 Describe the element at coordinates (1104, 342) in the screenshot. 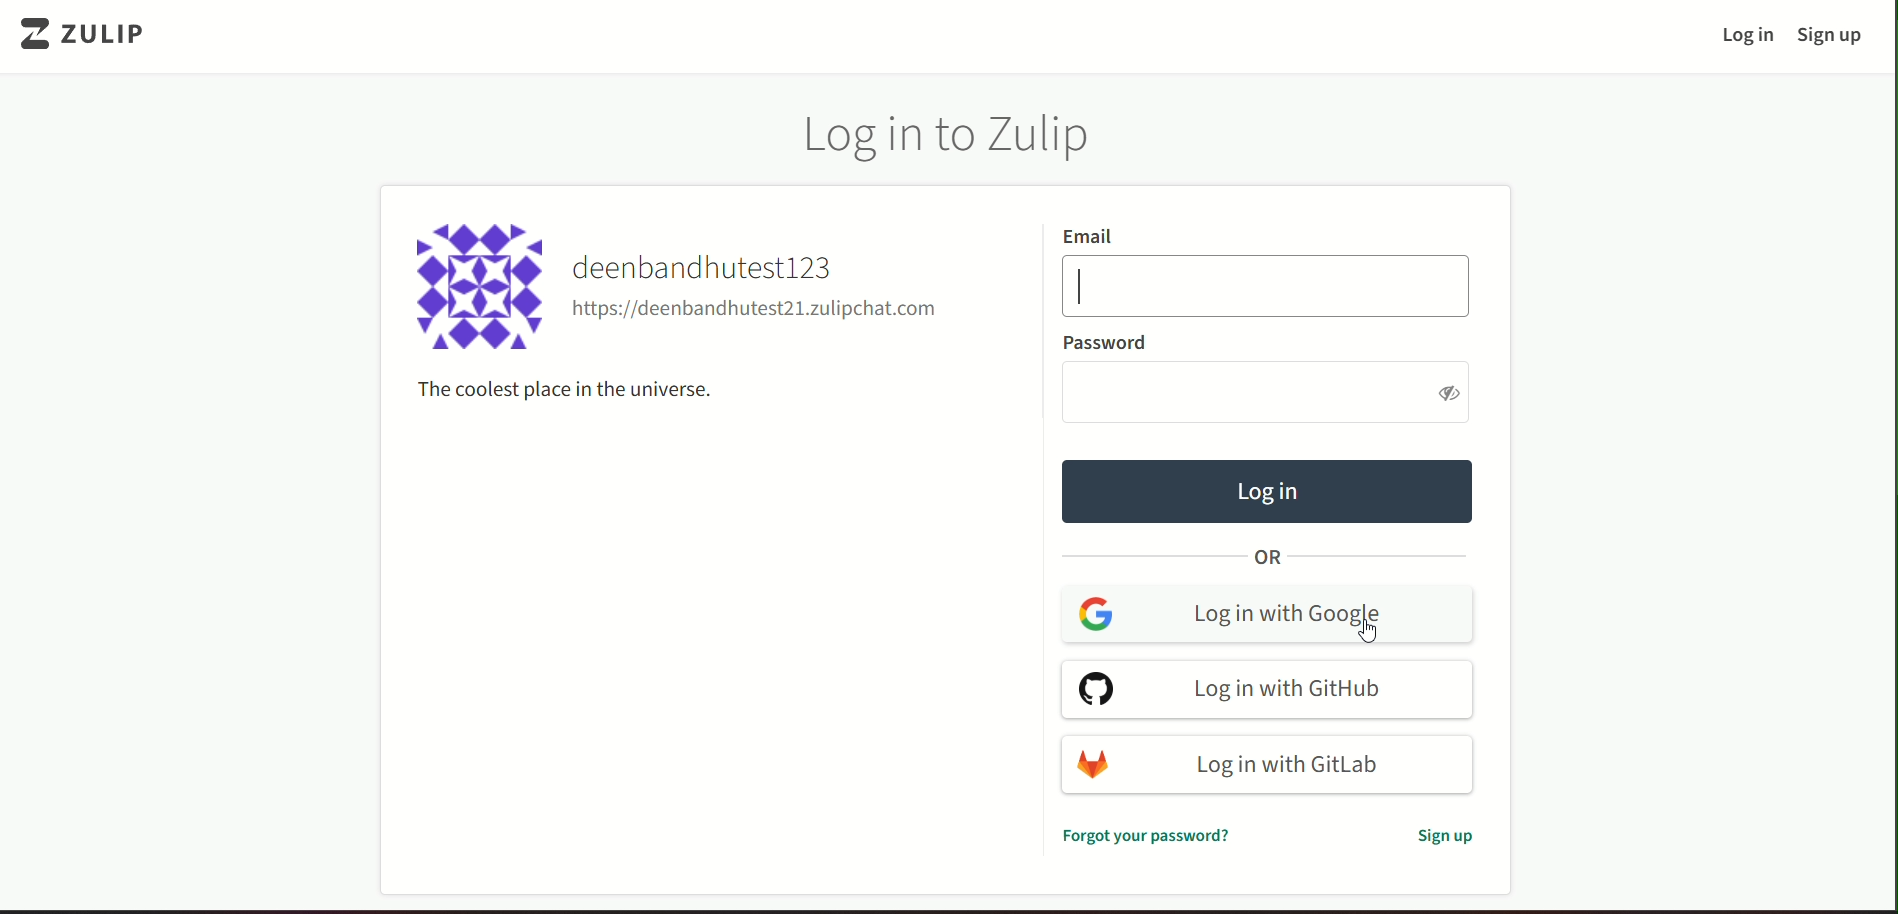

I see `text` at that location.